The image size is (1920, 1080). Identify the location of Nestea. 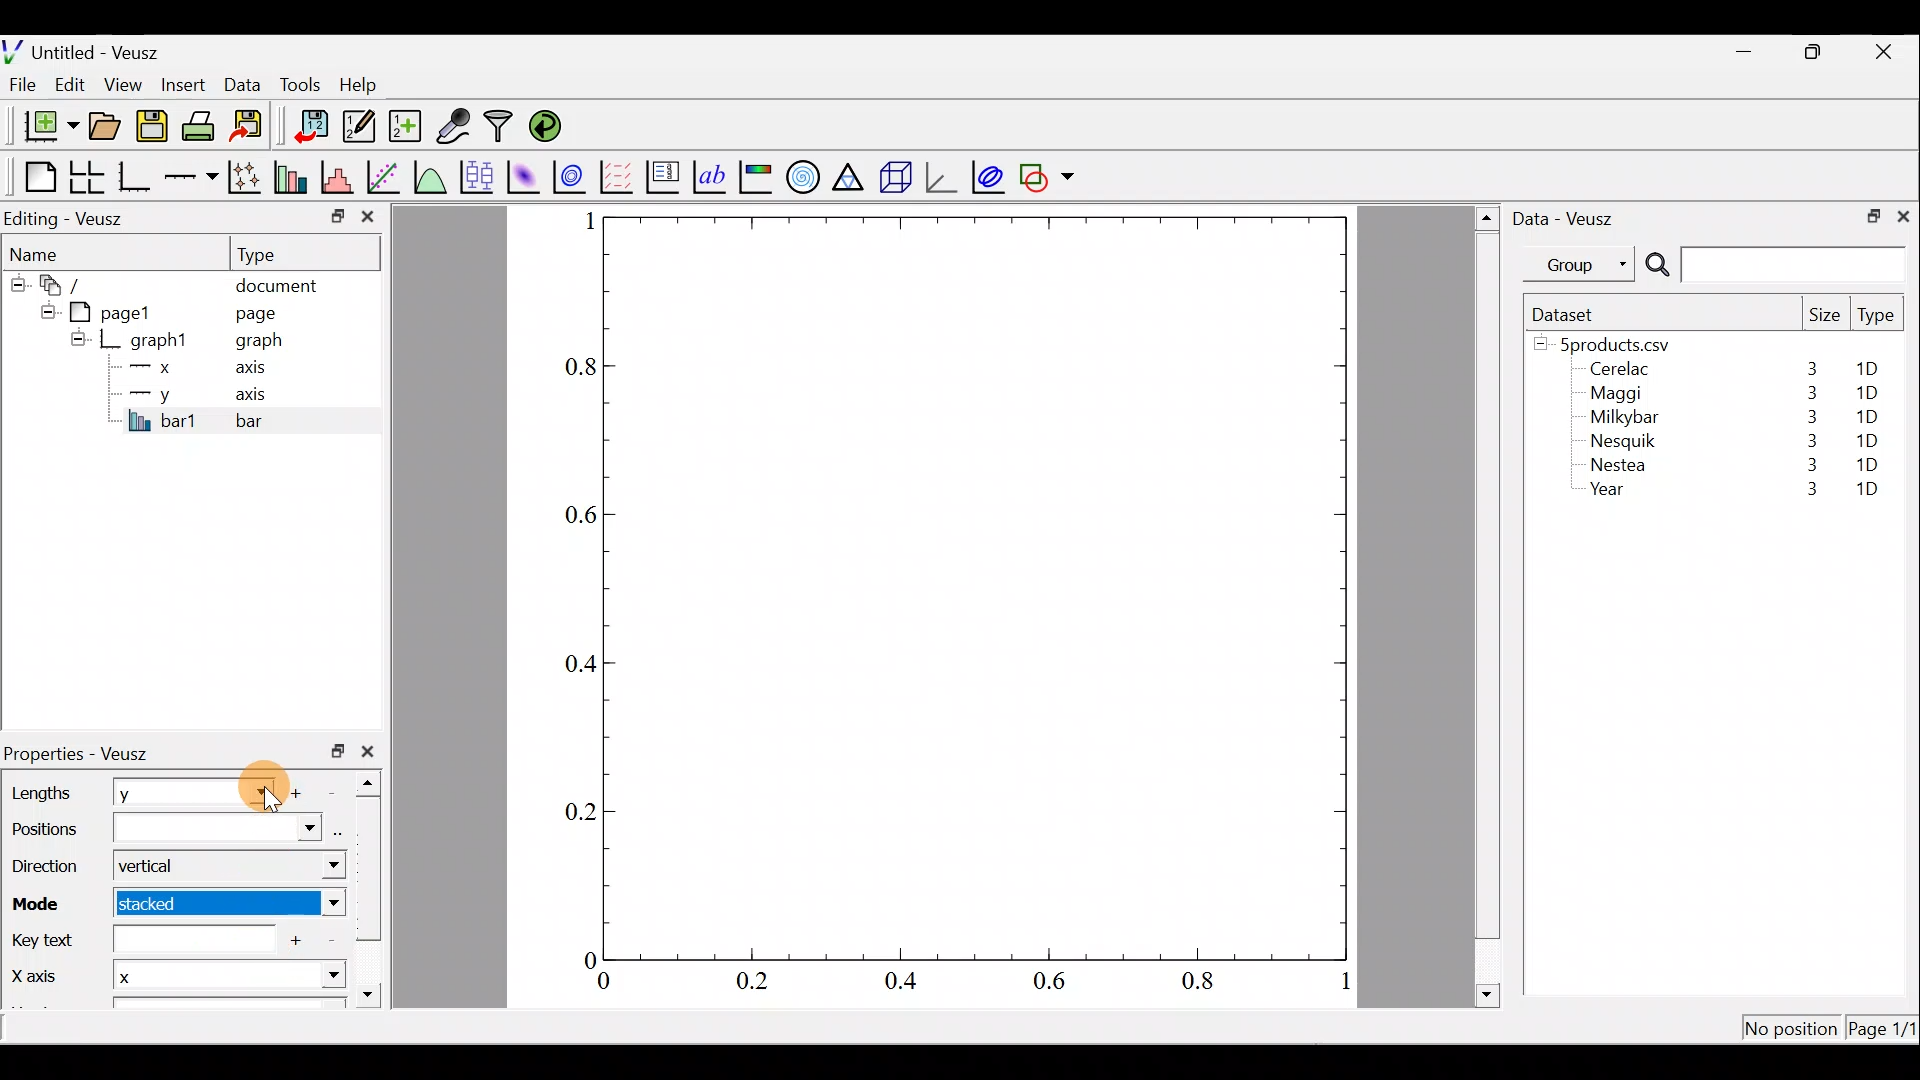
(1619, 465).